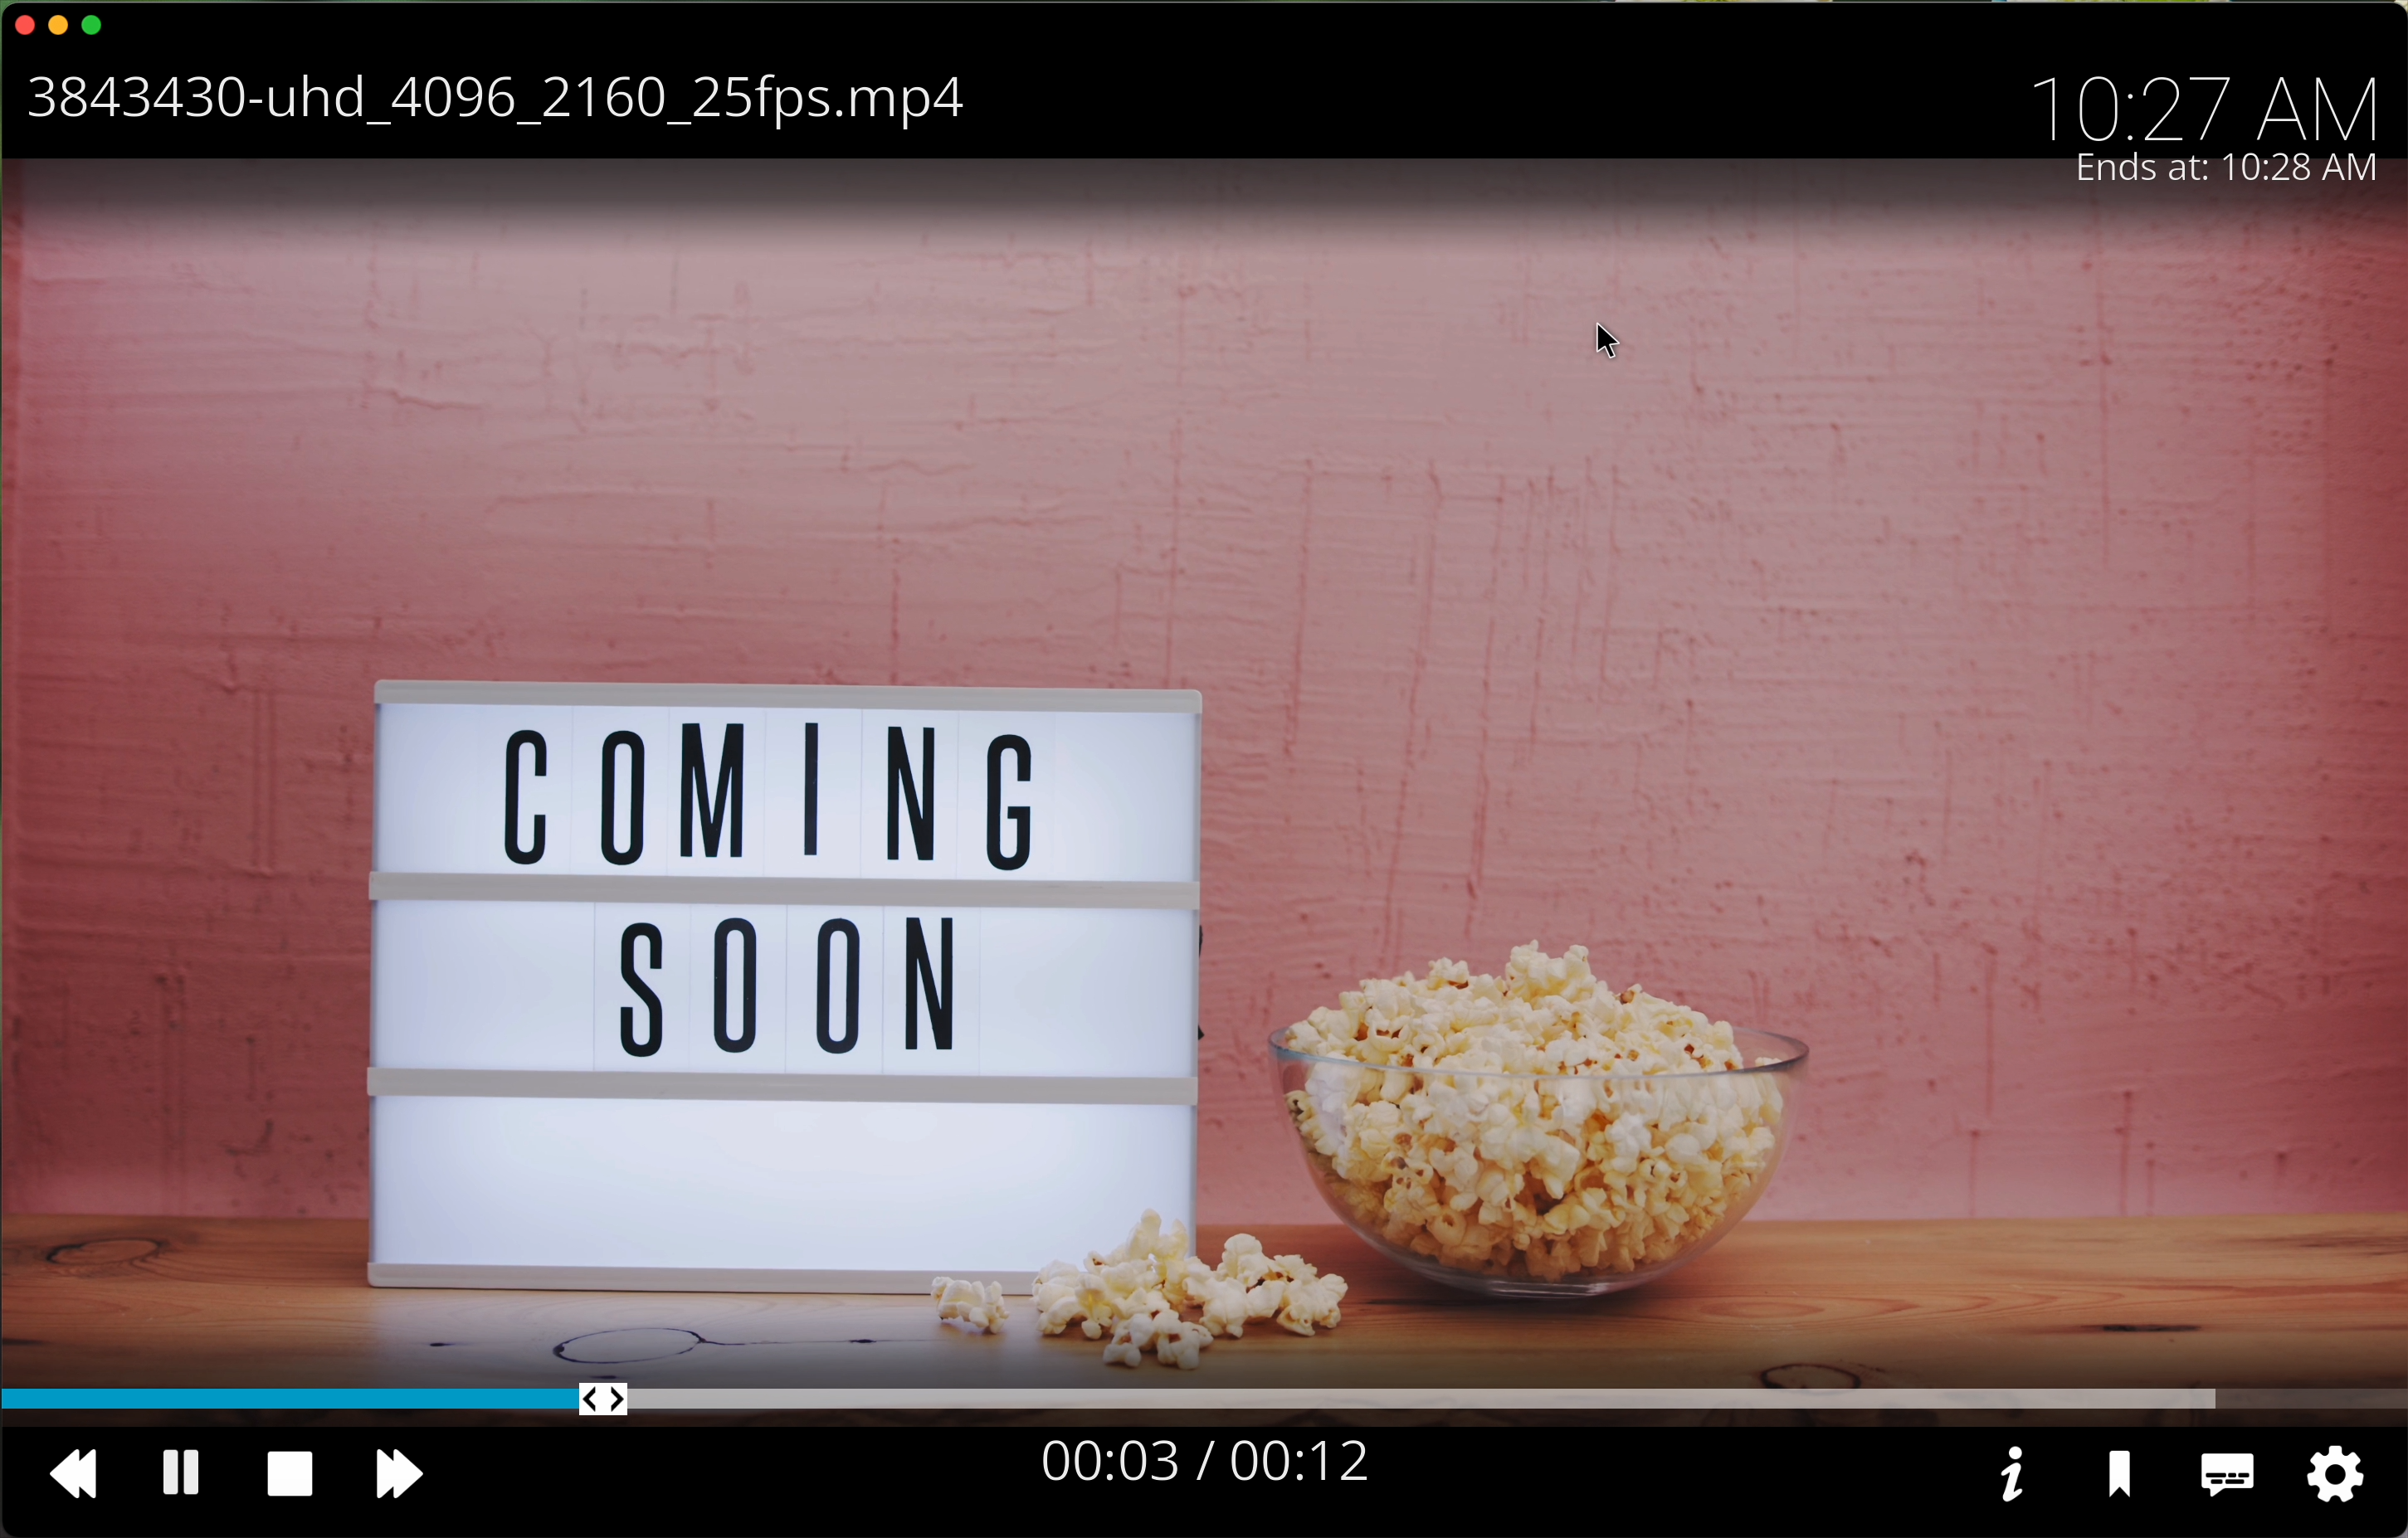  I want to click on cursor, so click(1606, 345).